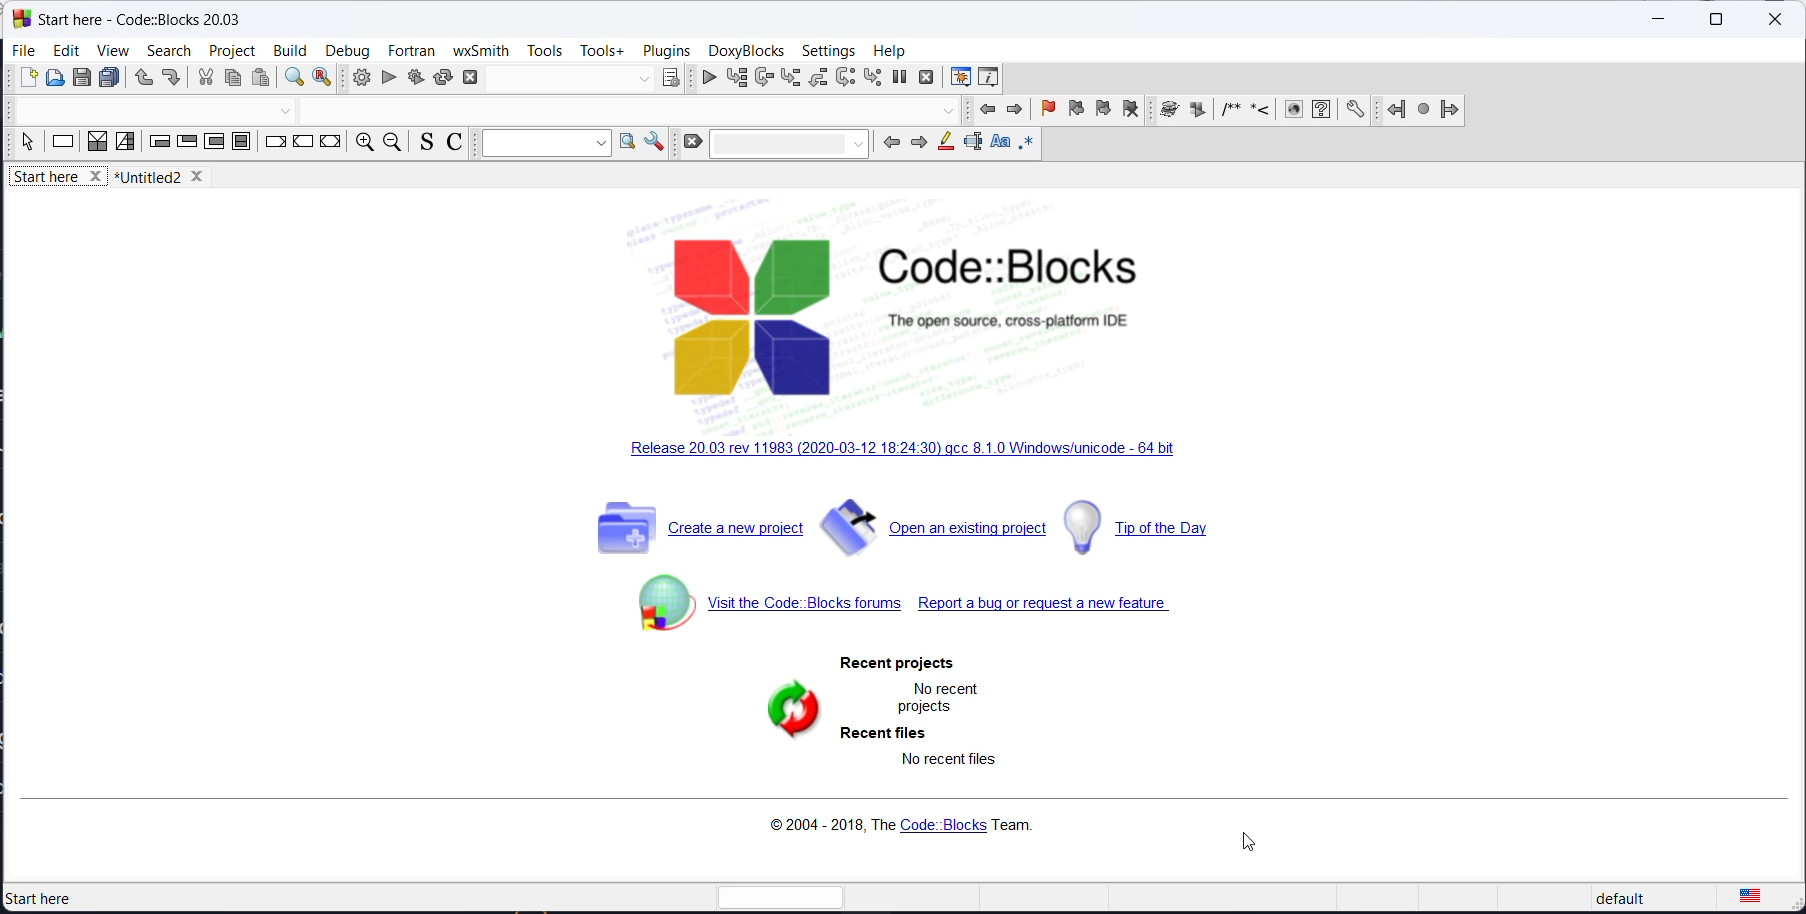 The width and height of the screenshot is (1806, 914). Describe the element at coordinates (25, 50) in the screenshot. I see `file` at that location.